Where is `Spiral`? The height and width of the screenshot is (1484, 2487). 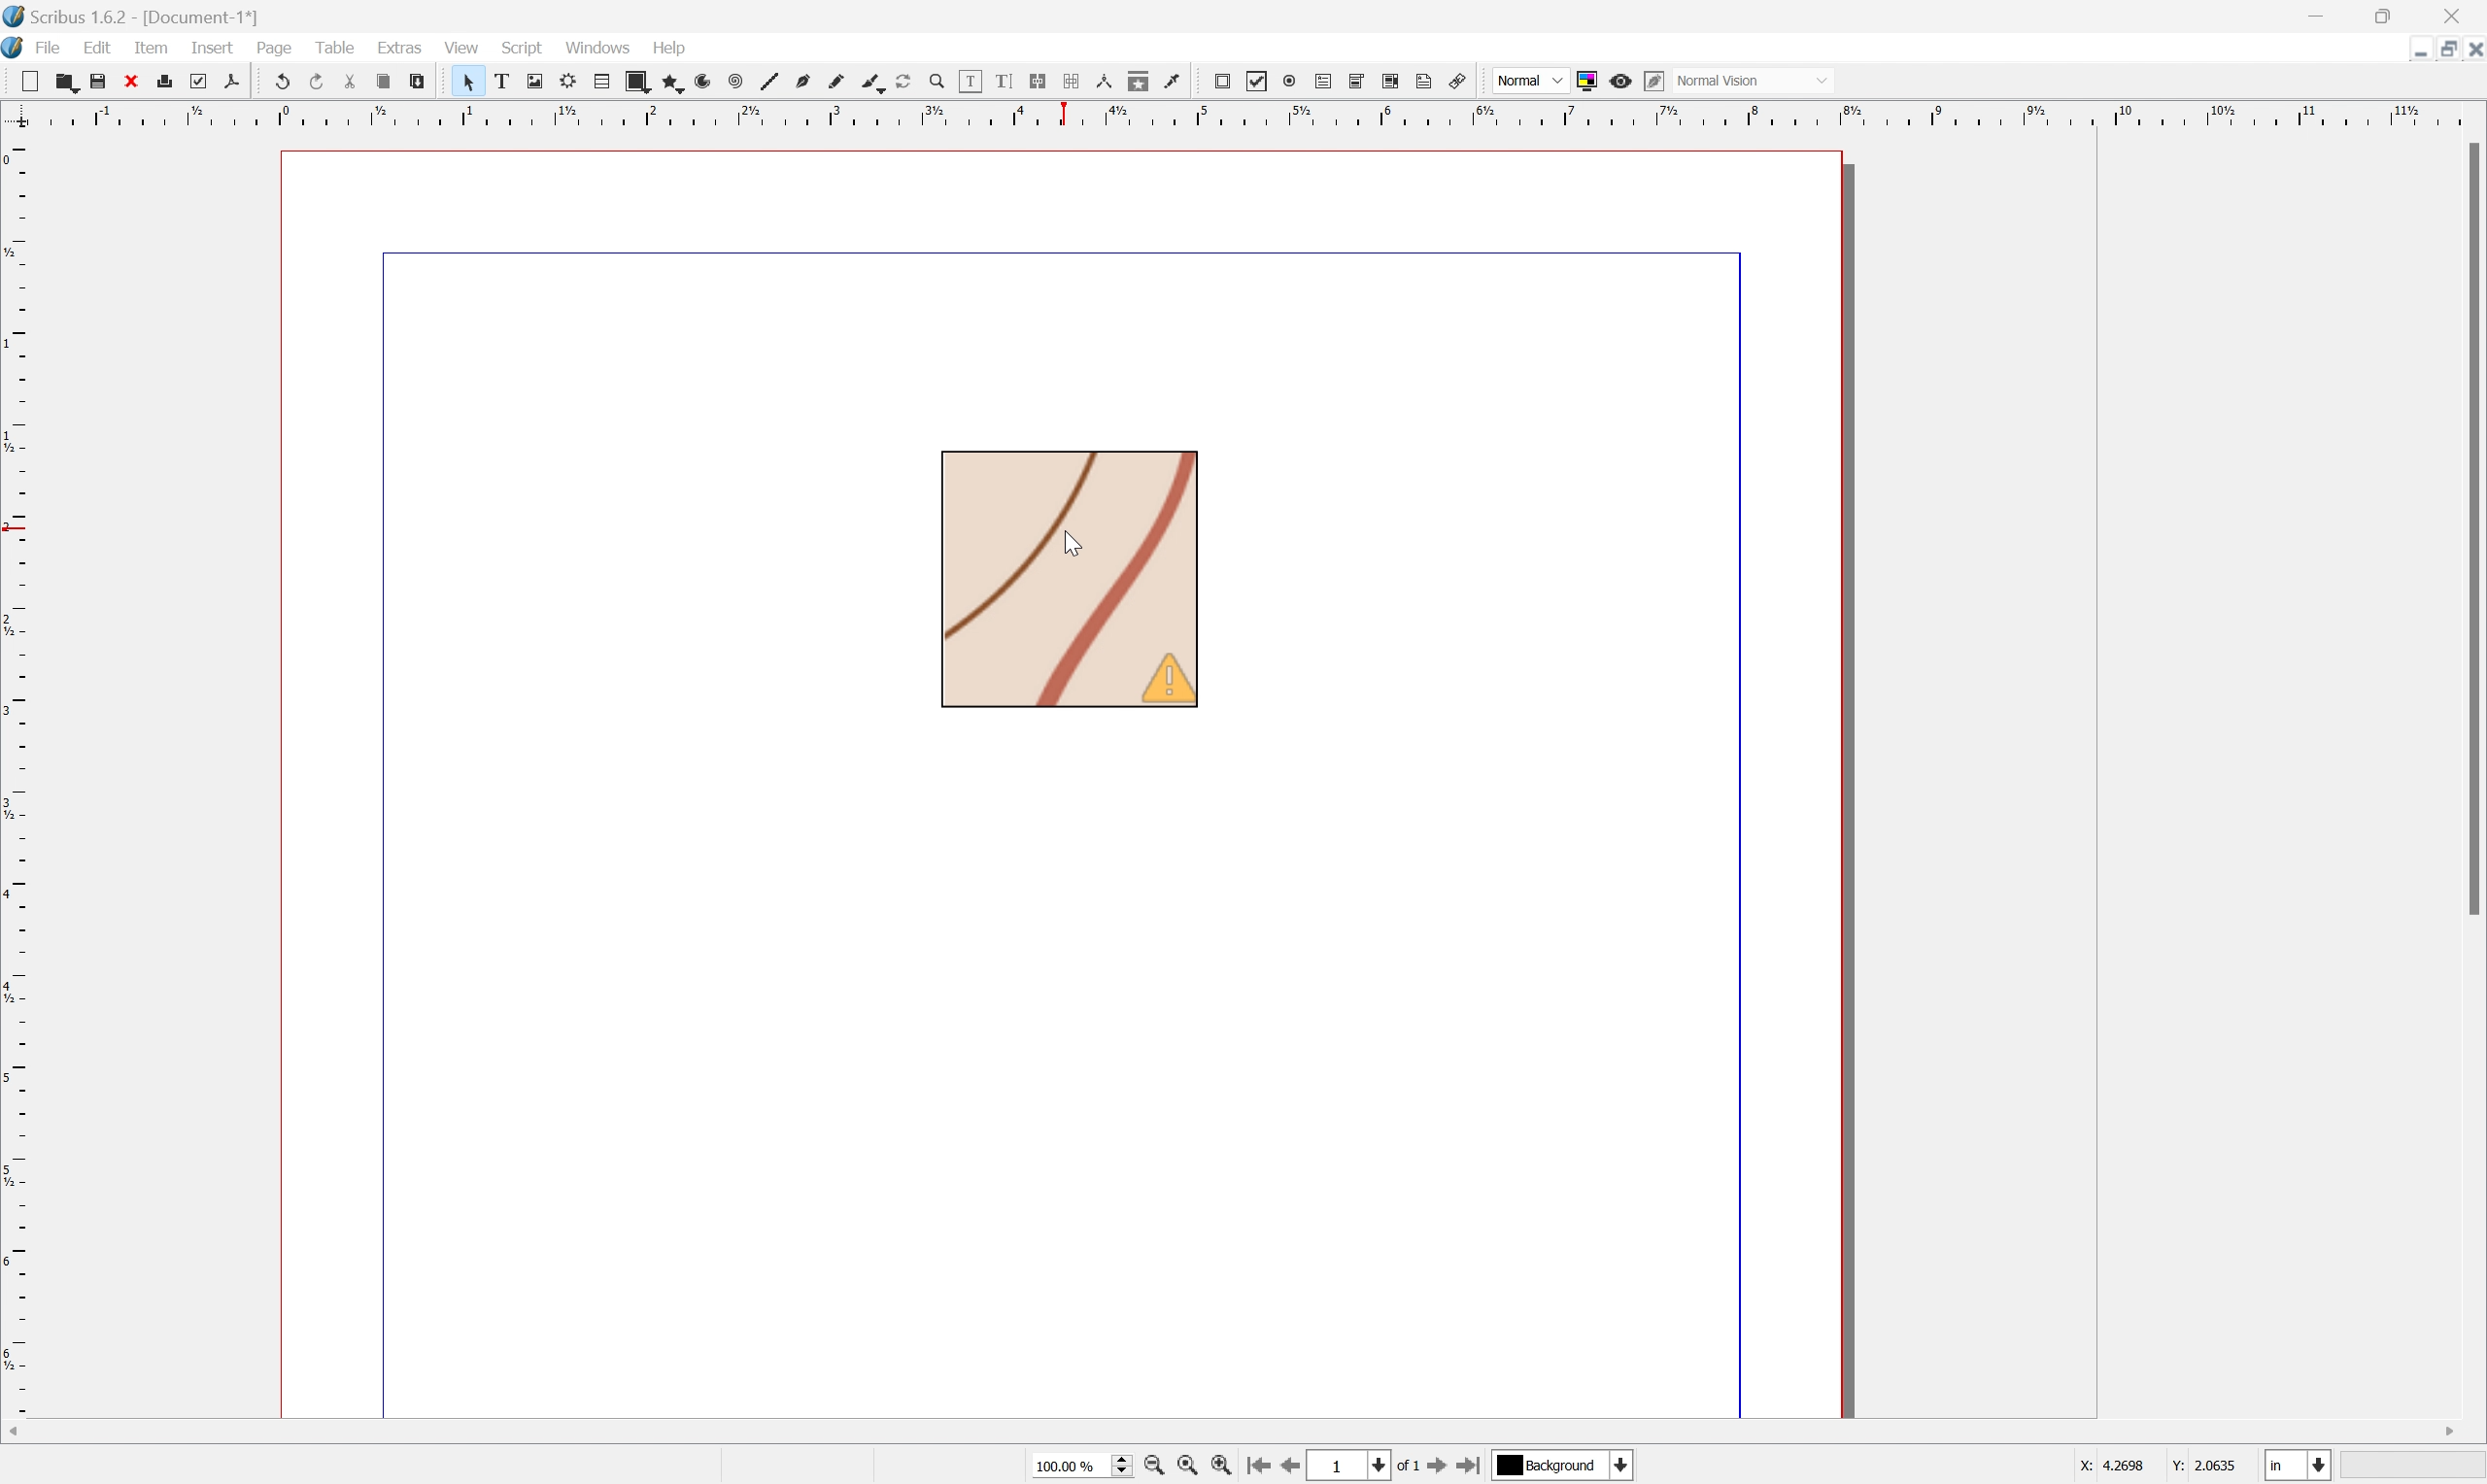 Spiral is located at coordinates (744, 83).